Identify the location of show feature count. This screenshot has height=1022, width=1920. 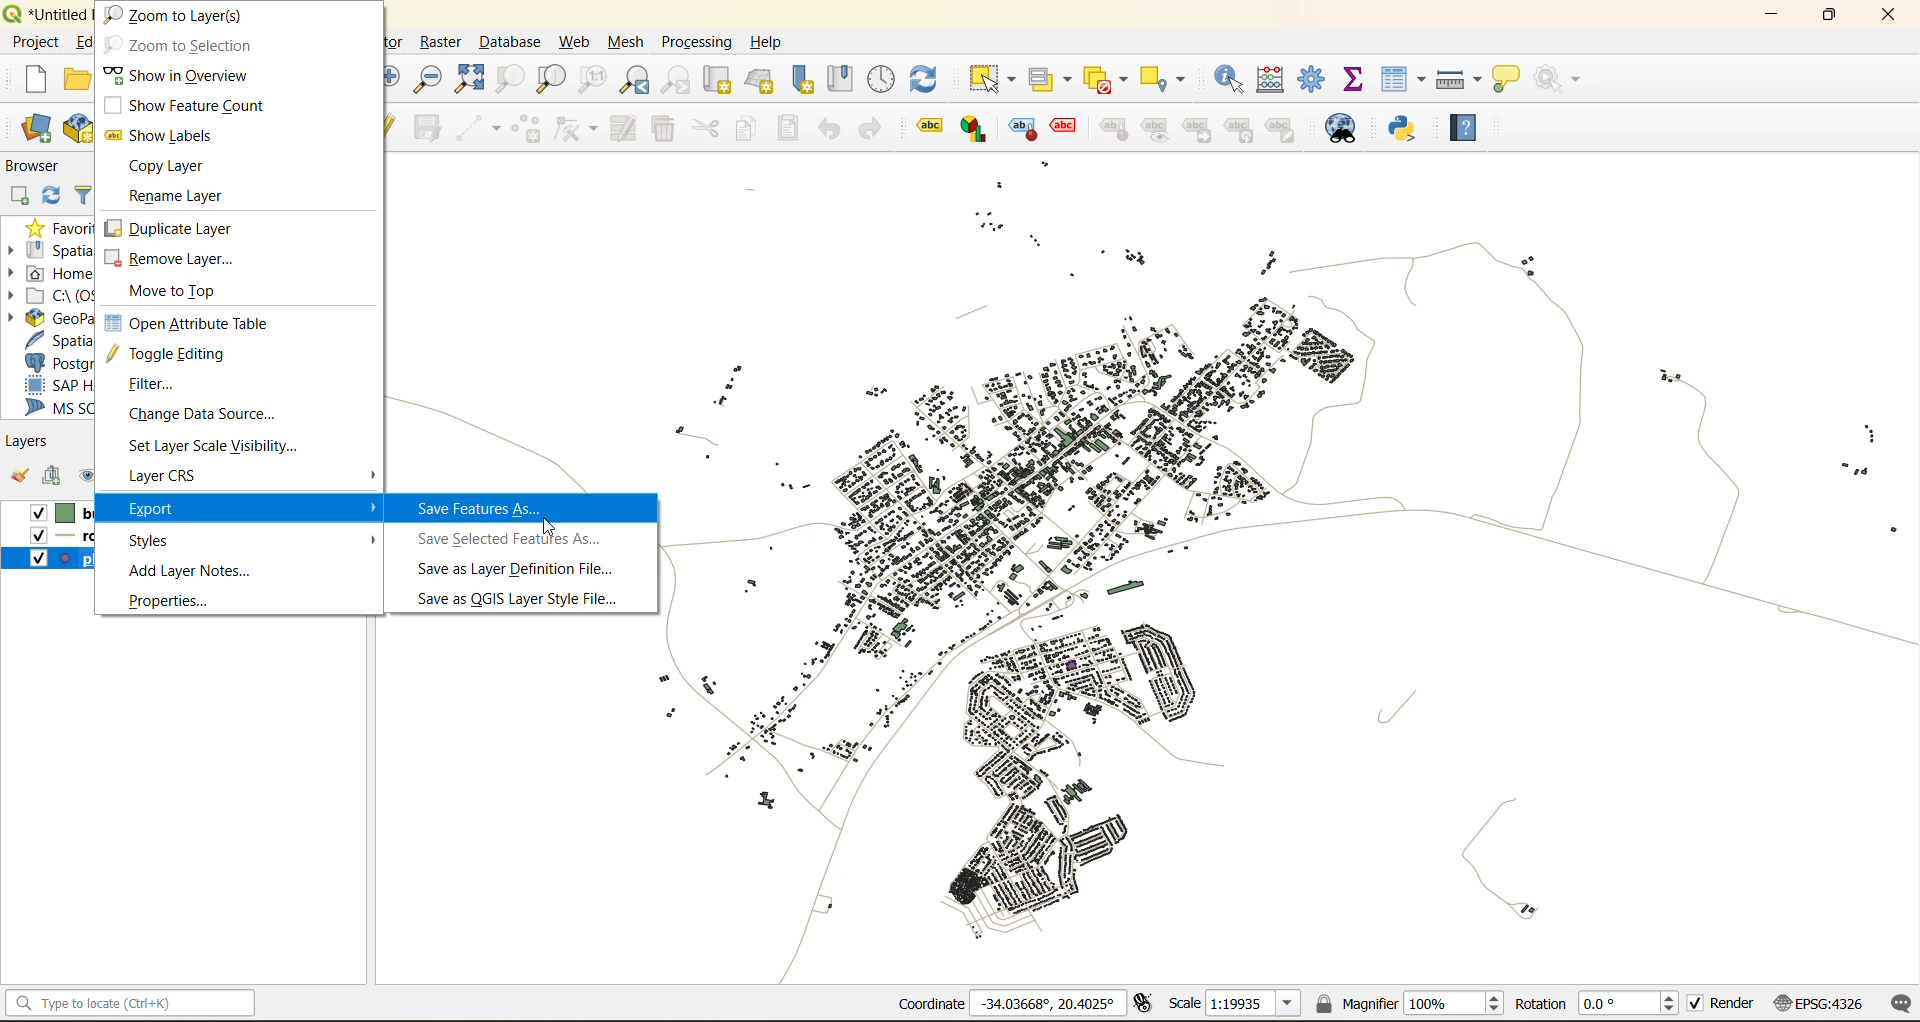
(182, 104).